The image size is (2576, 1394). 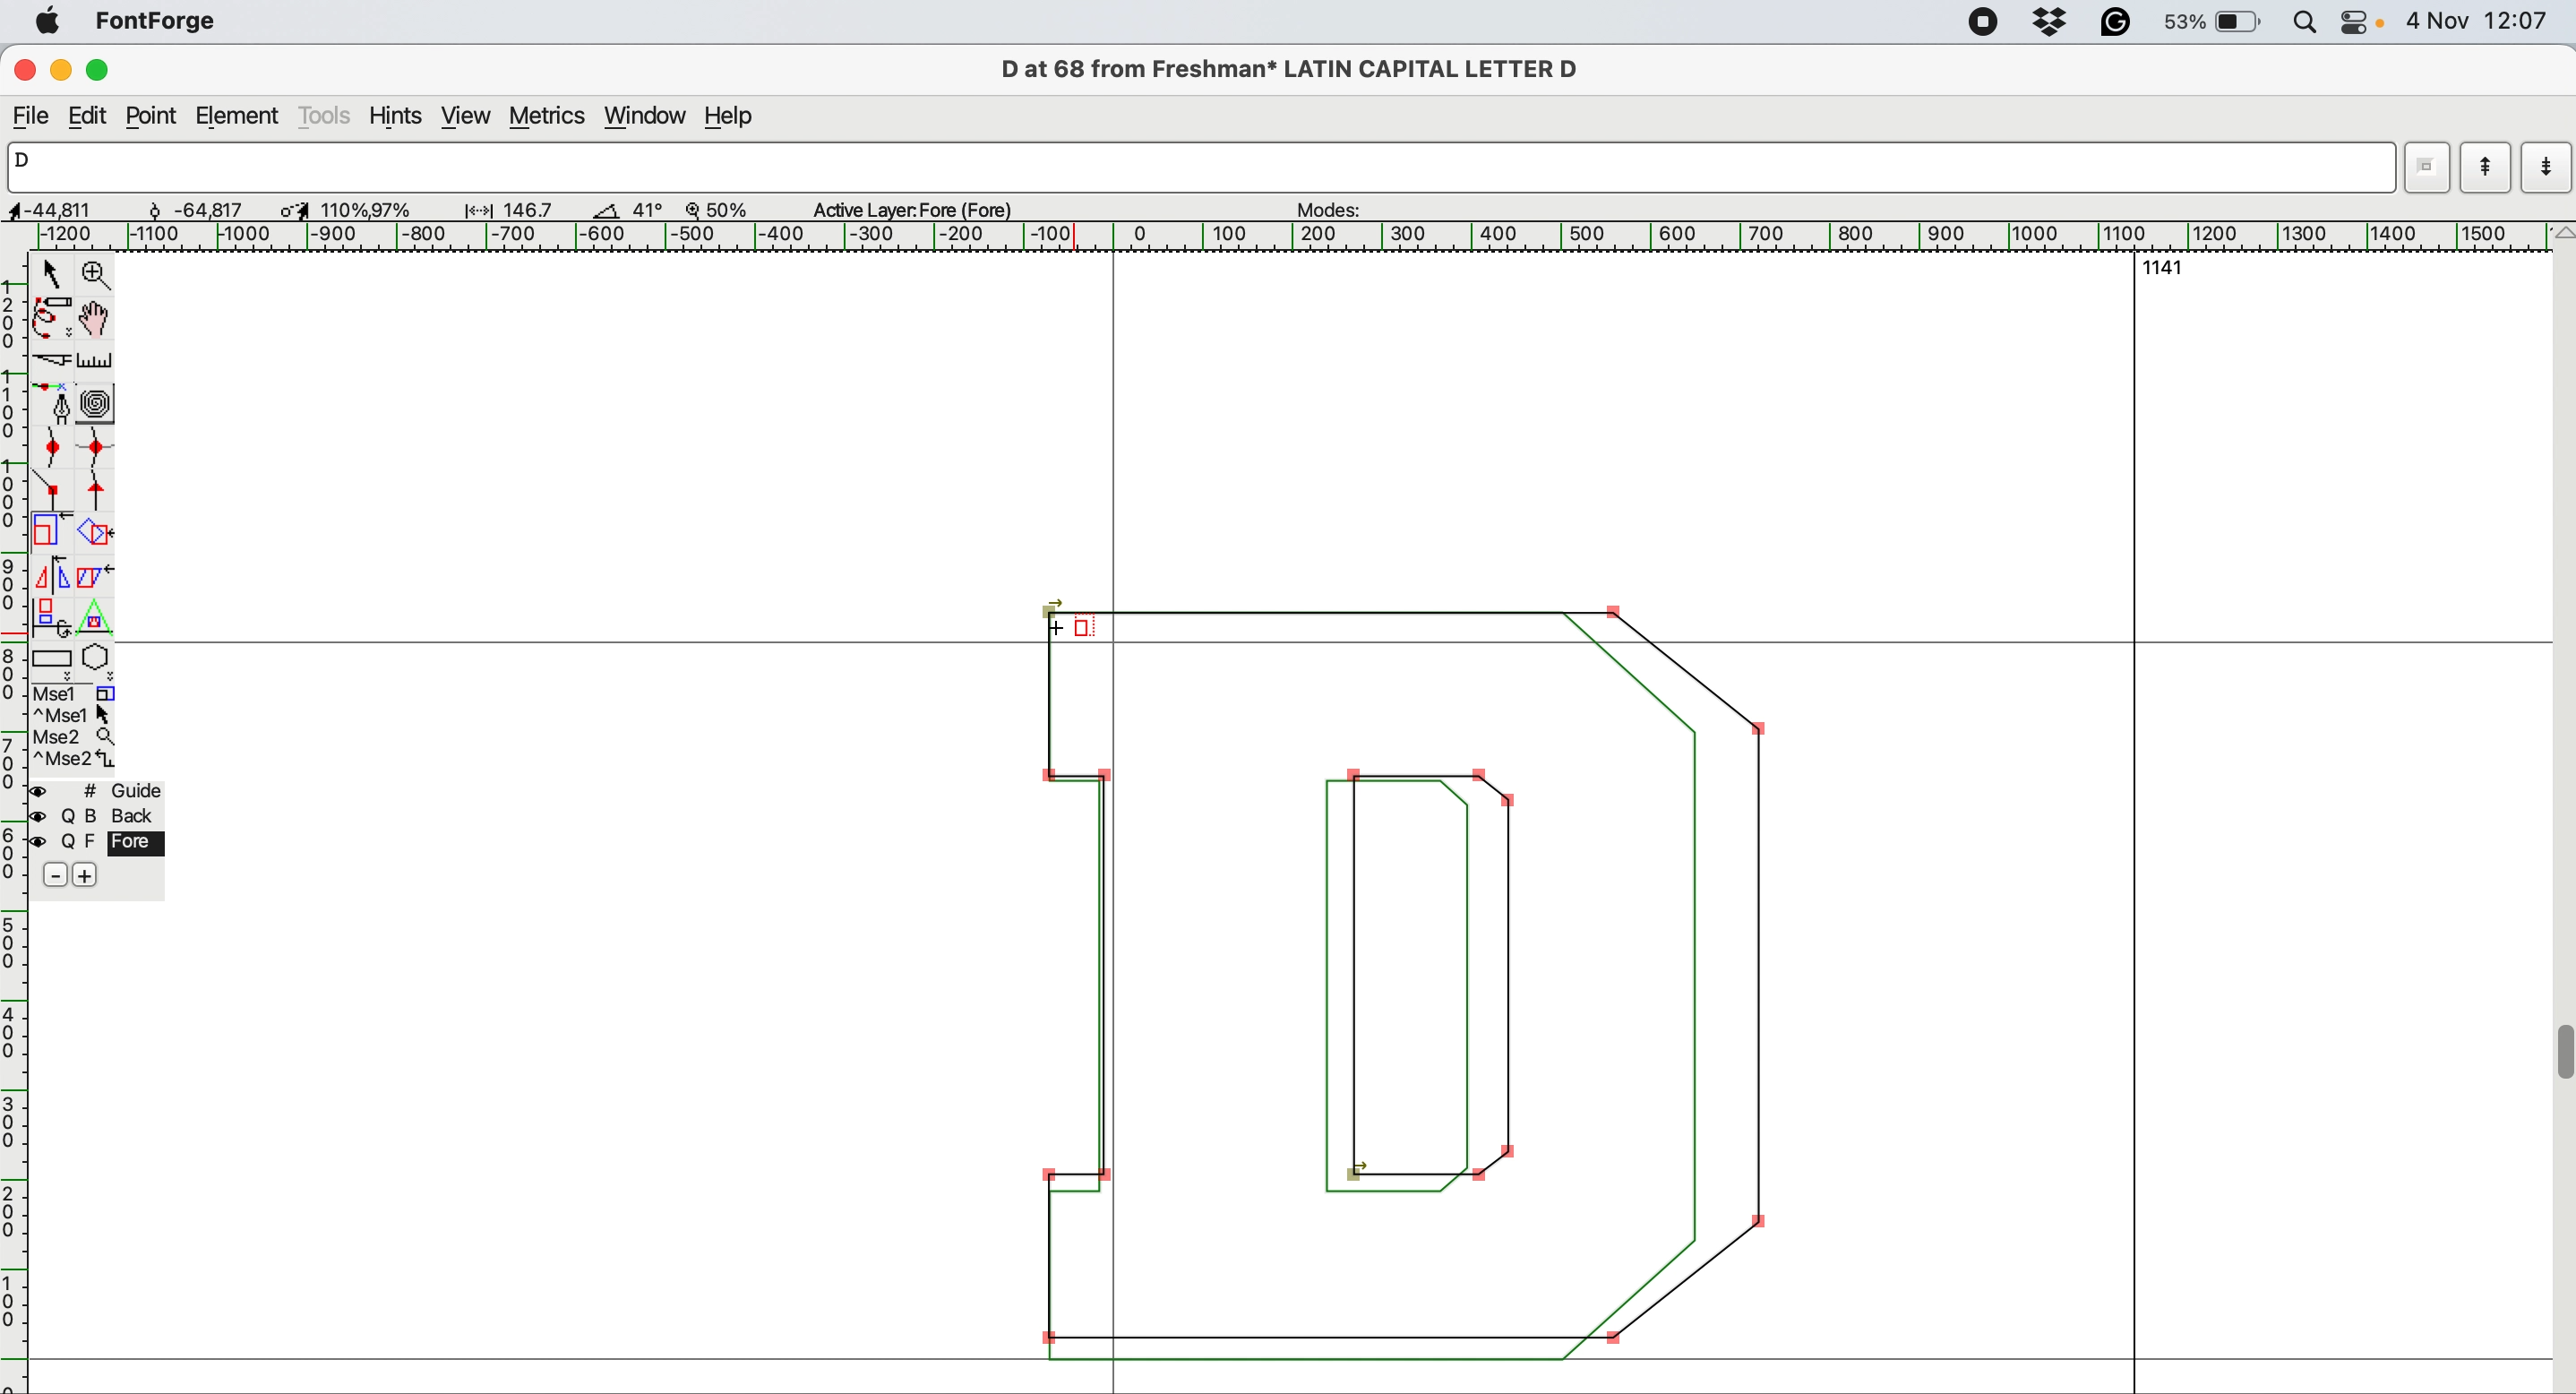 I want to click on Mse2, so click(x=79, y=736).